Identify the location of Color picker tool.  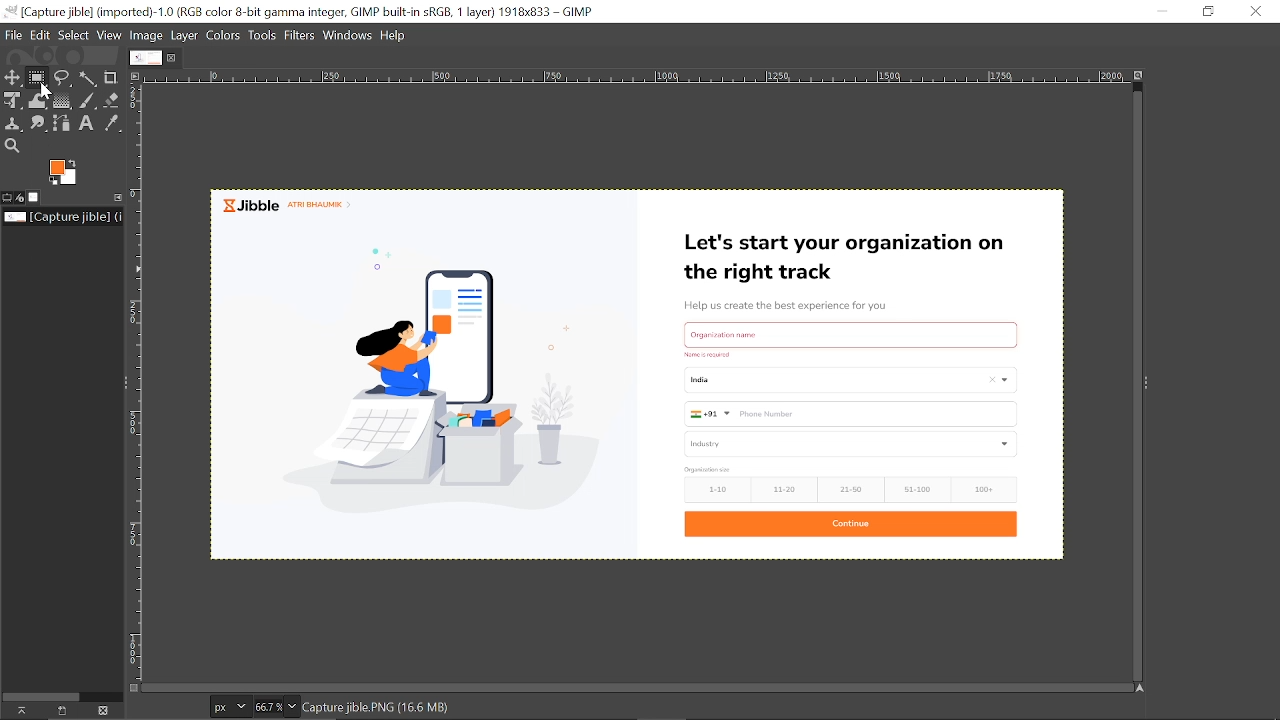
(111, 124).